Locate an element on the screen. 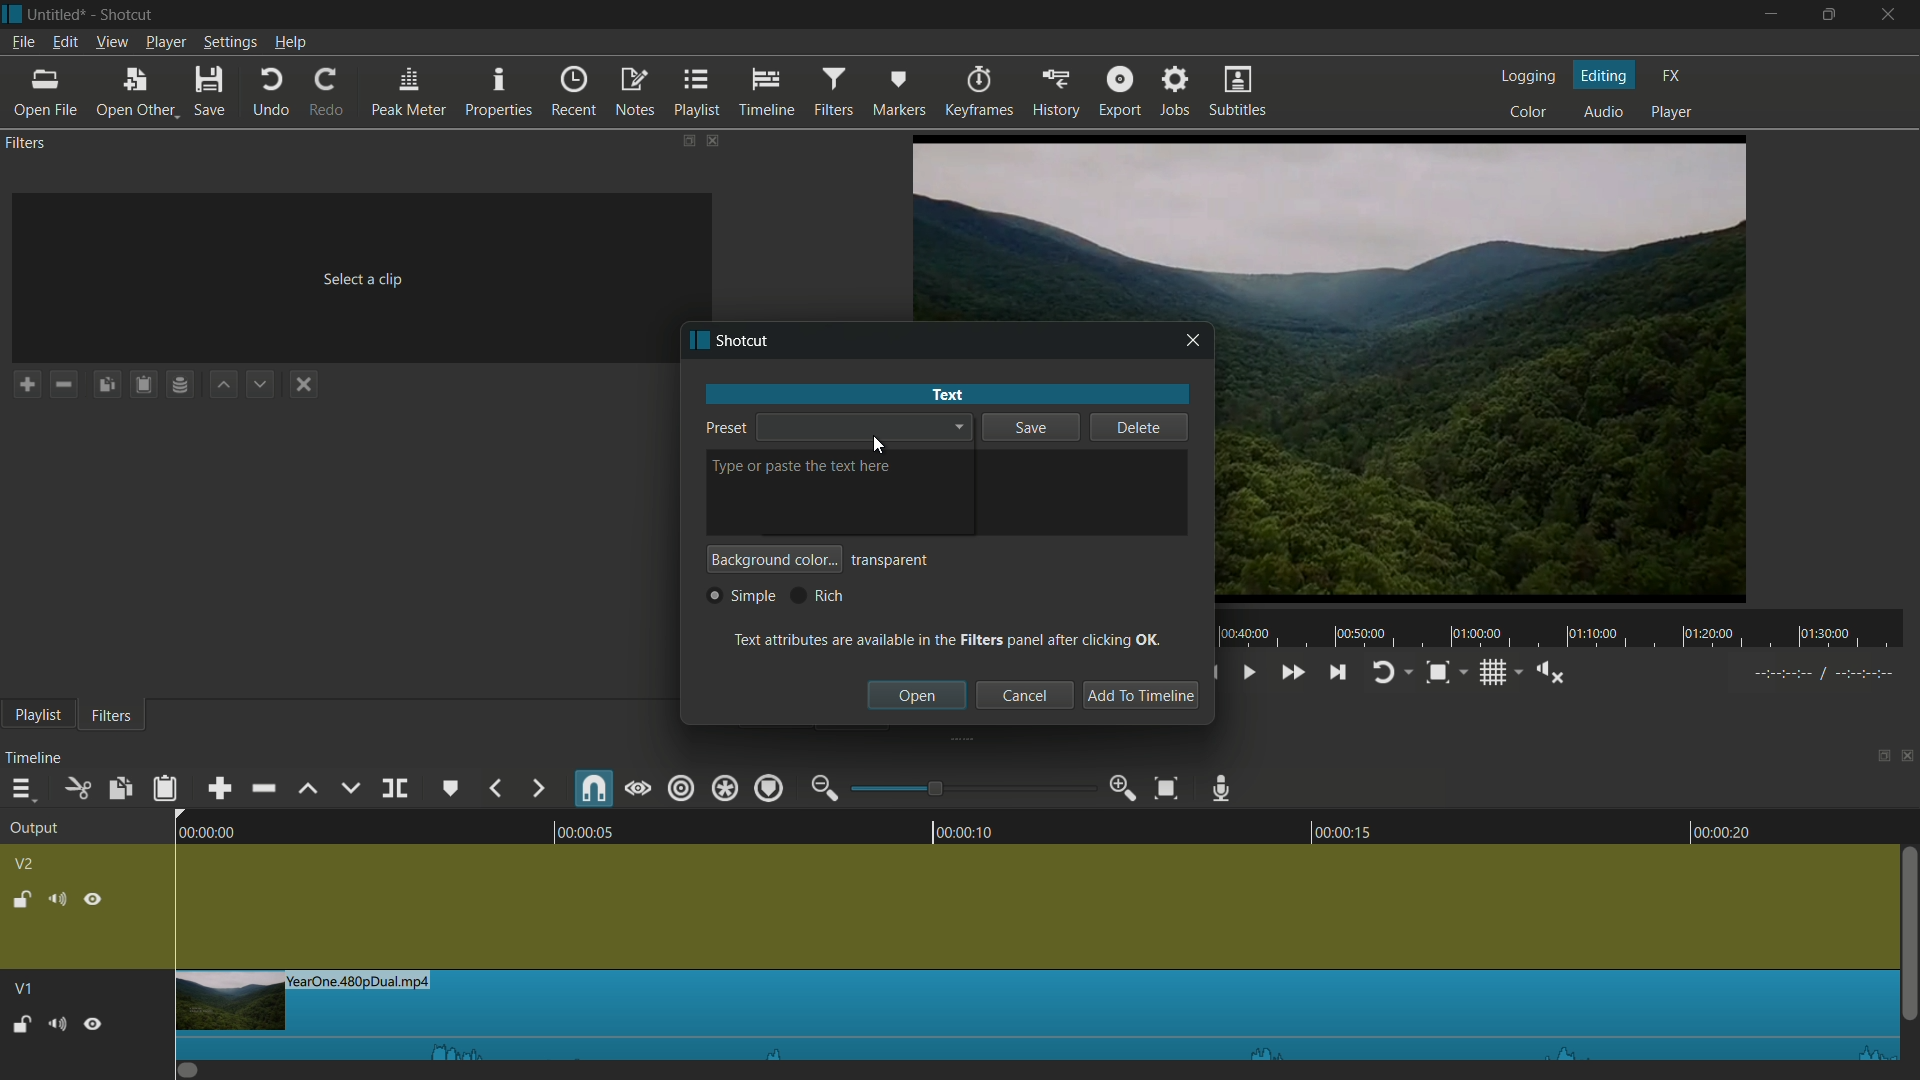 Image resolution: width=1920 pixels, height=1080 pixels. peak meter is located at coordinates (409, 93).